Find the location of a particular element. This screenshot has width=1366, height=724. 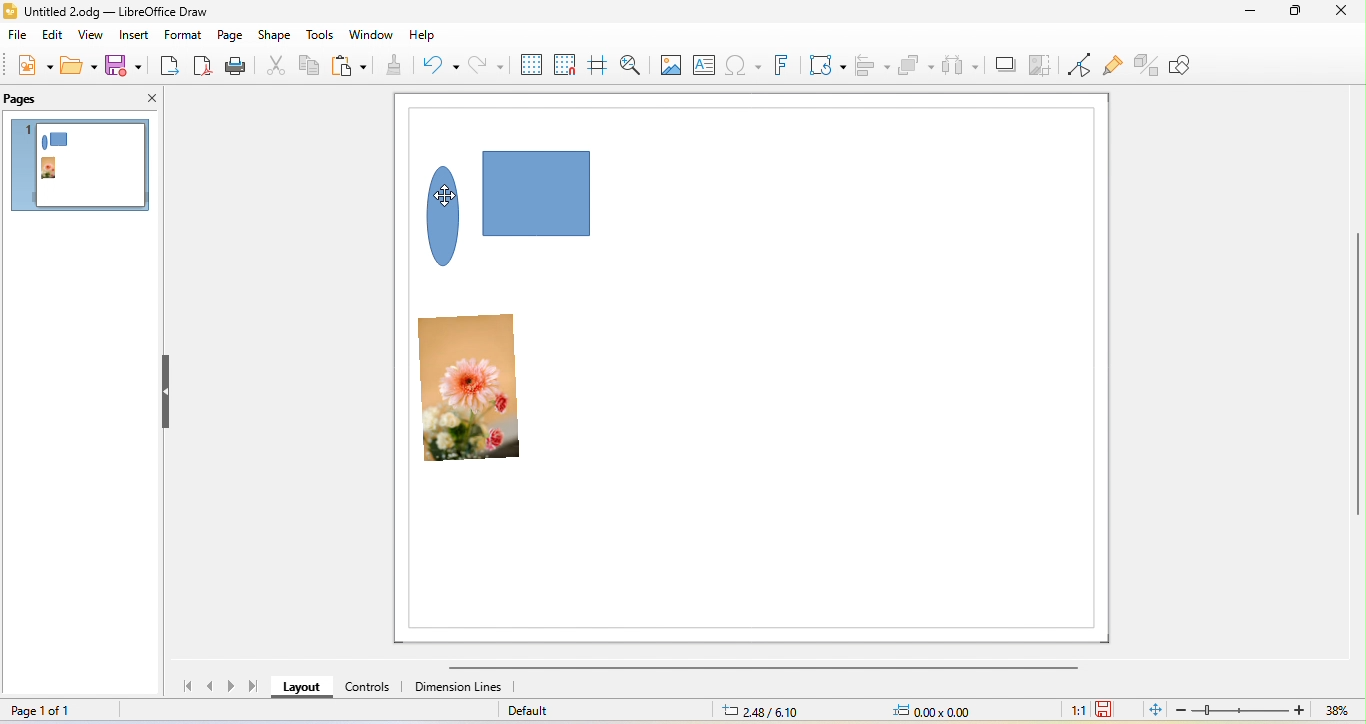

the document has not been modified since last save is located at coordinates (1109, 709).